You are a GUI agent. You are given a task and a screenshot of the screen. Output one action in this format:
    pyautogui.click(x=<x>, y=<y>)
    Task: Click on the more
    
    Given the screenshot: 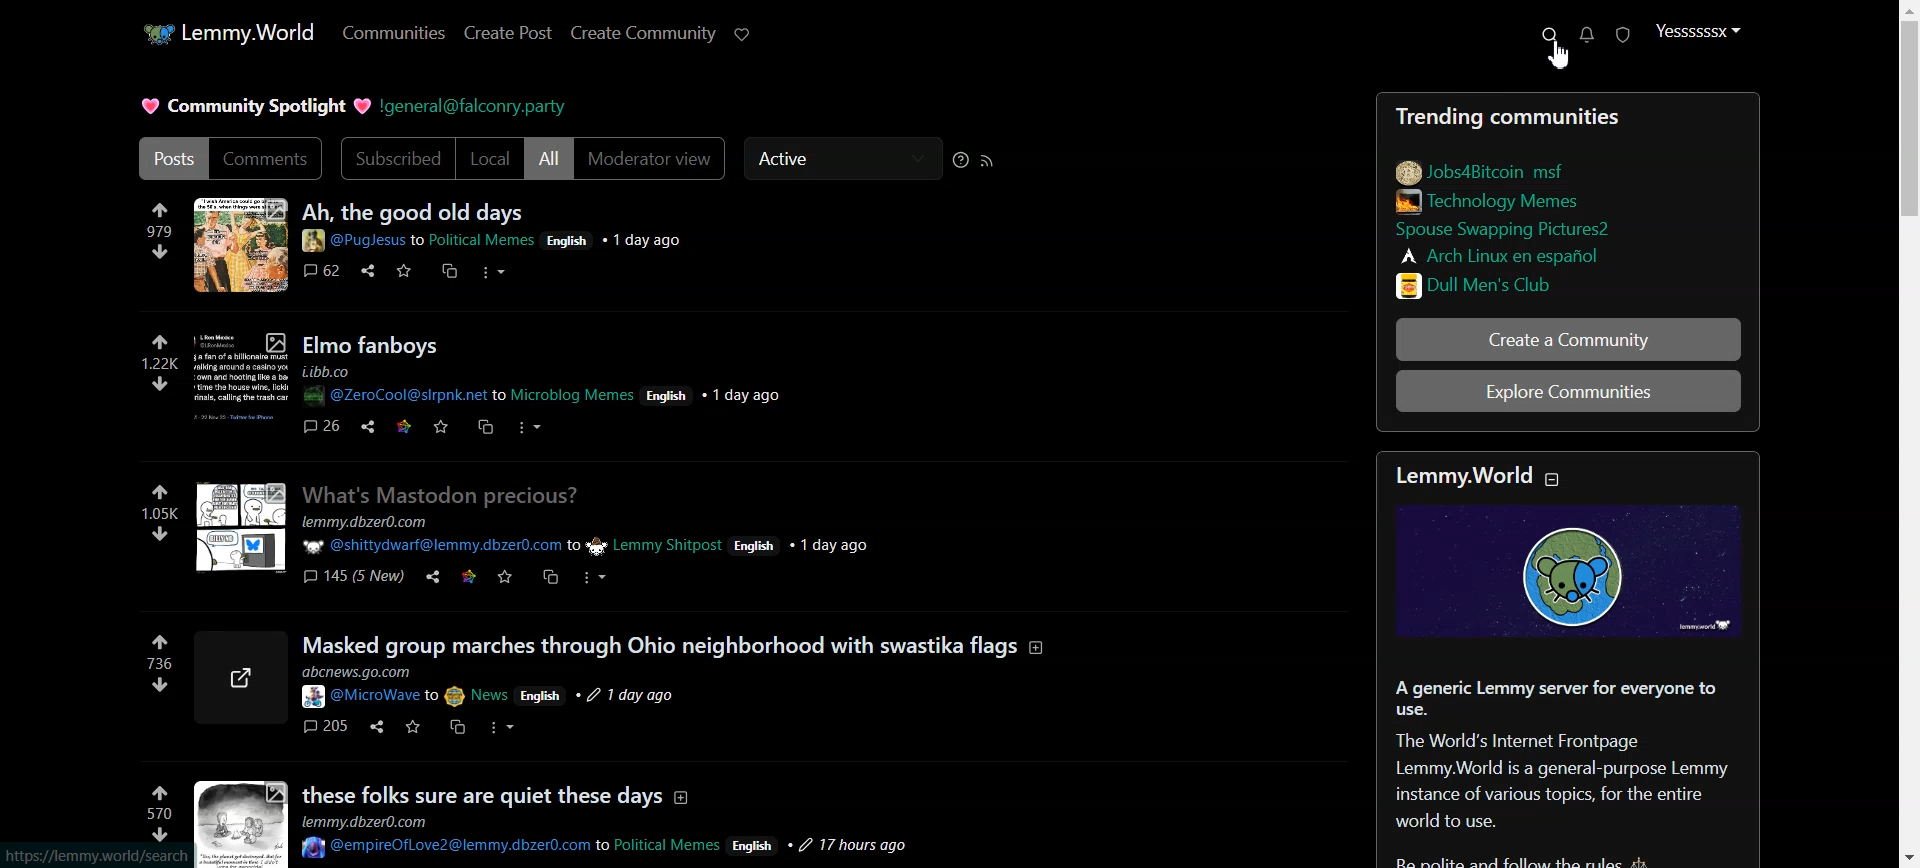 What is the action you would take?
    pyautogui.click(x=505, y=727)
    